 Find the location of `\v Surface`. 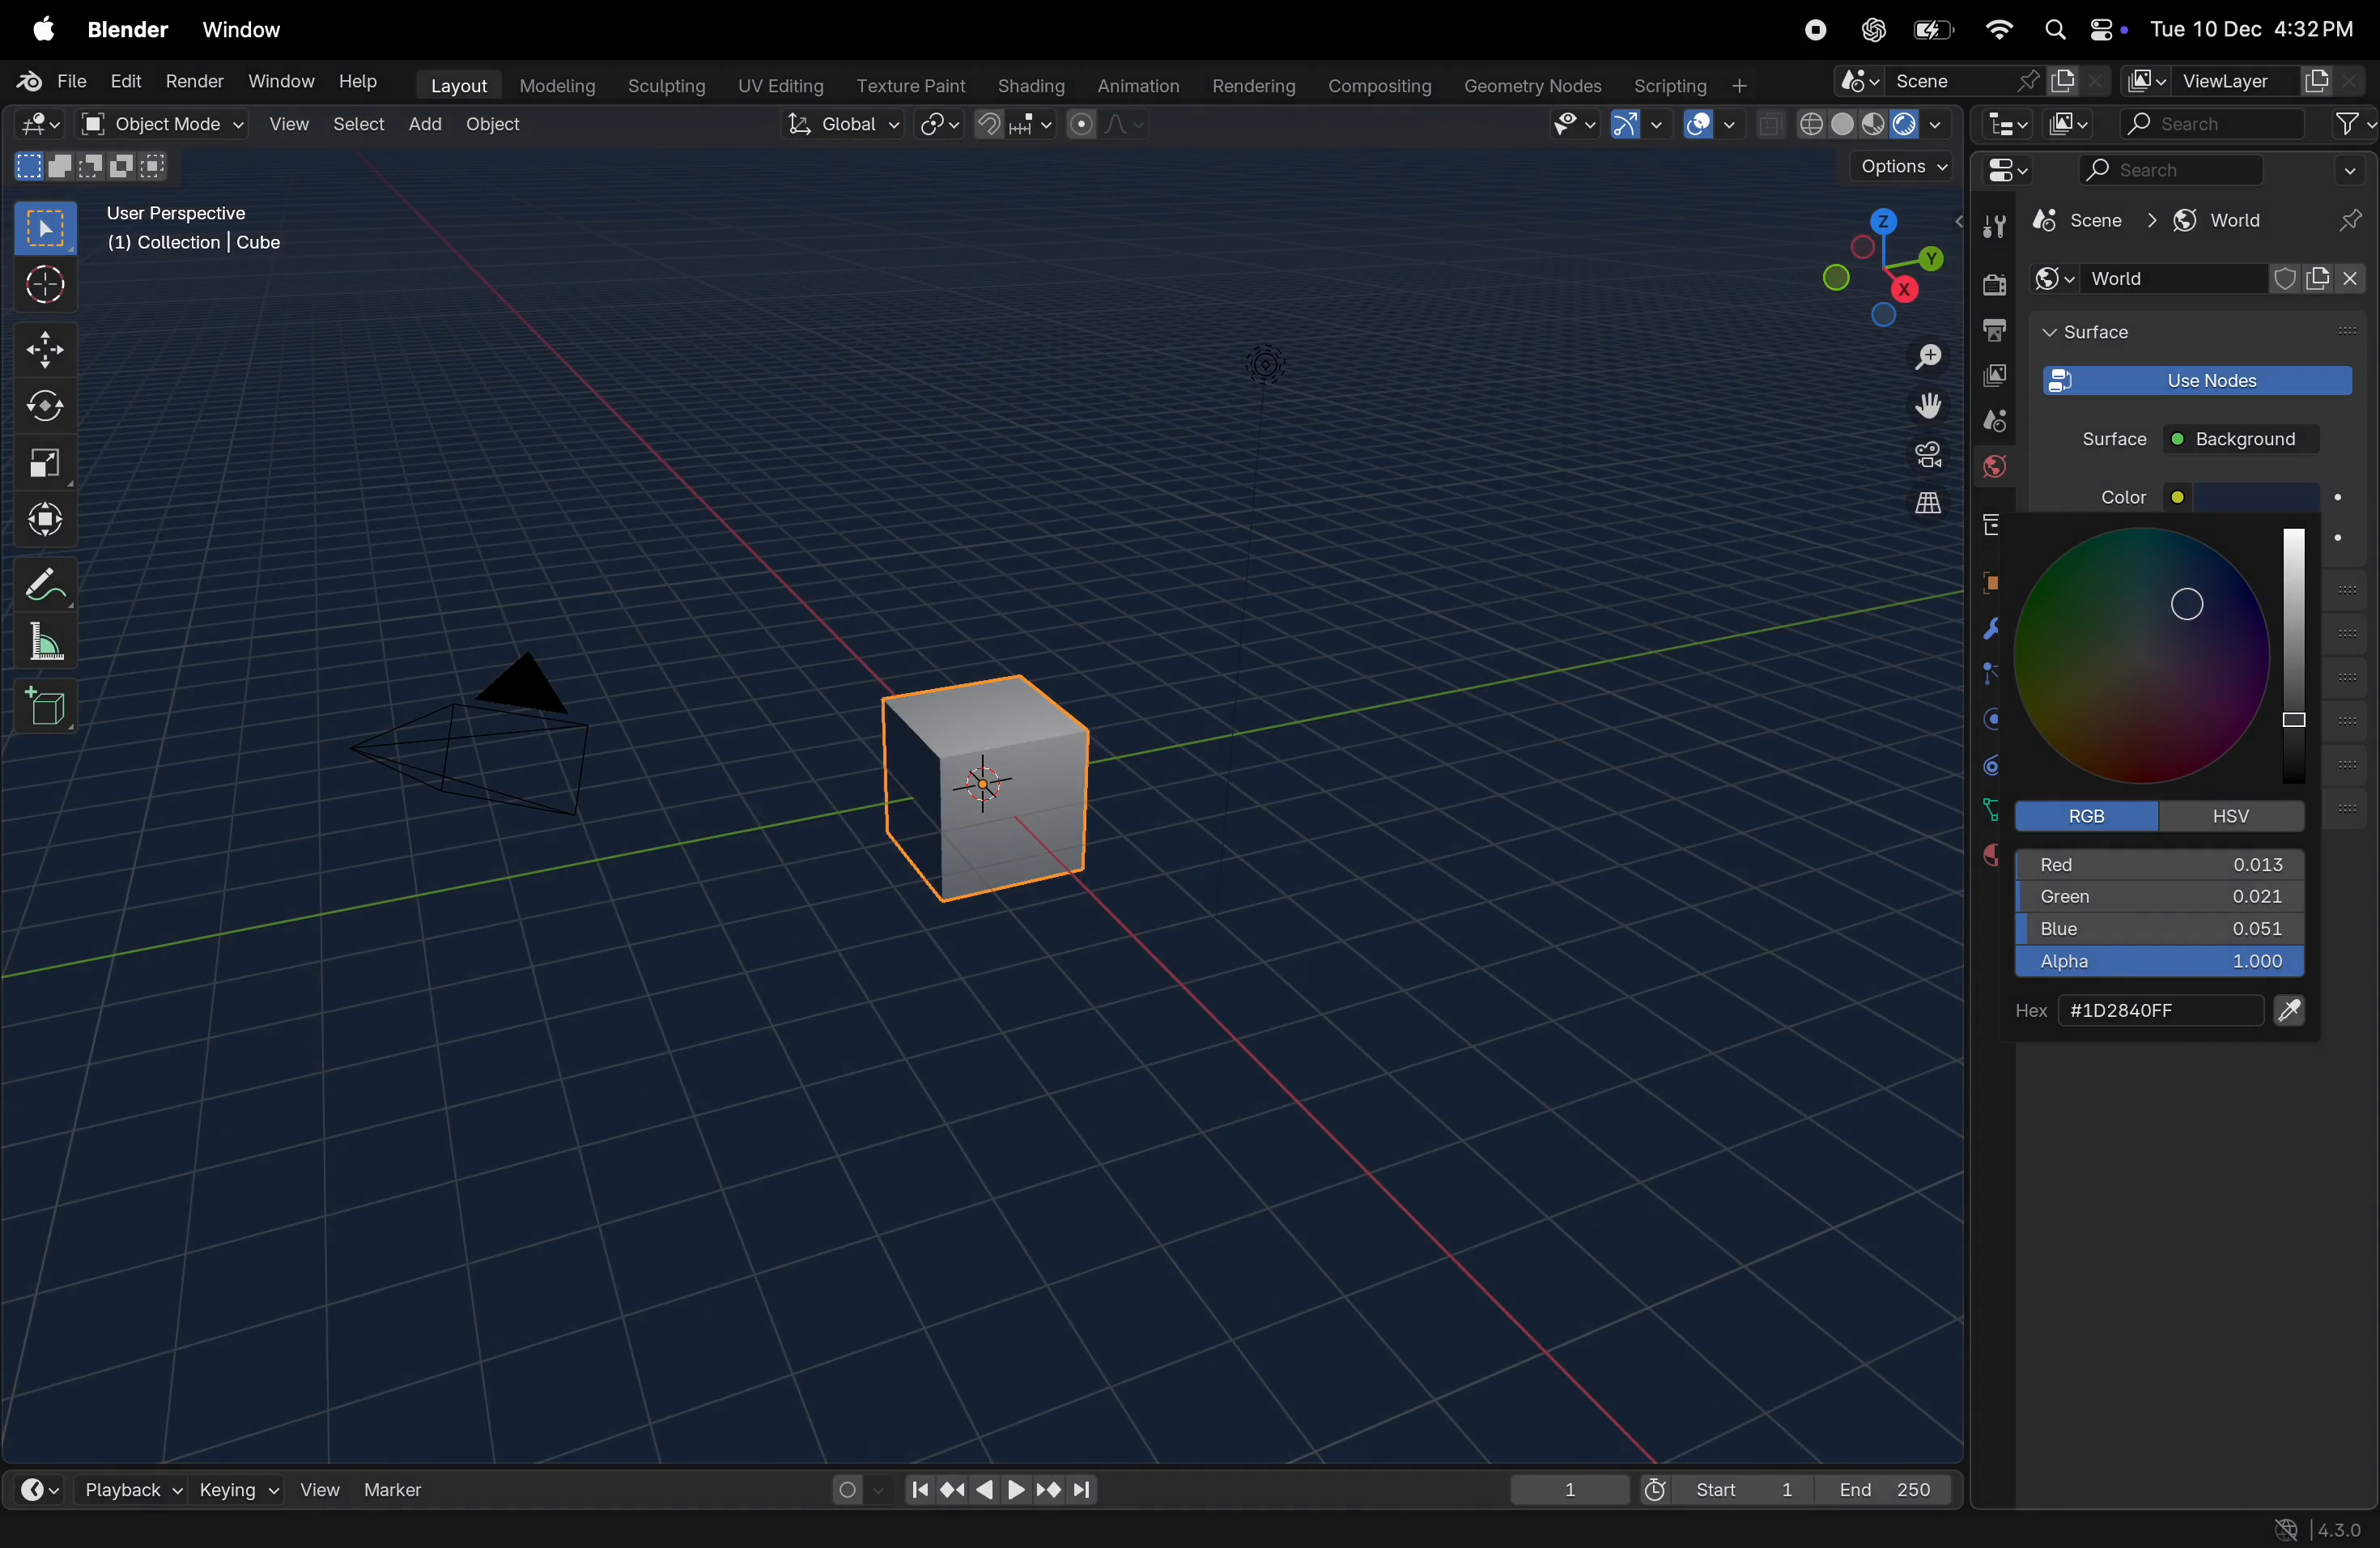

\v Surface is located at coordinates (2177, 335).